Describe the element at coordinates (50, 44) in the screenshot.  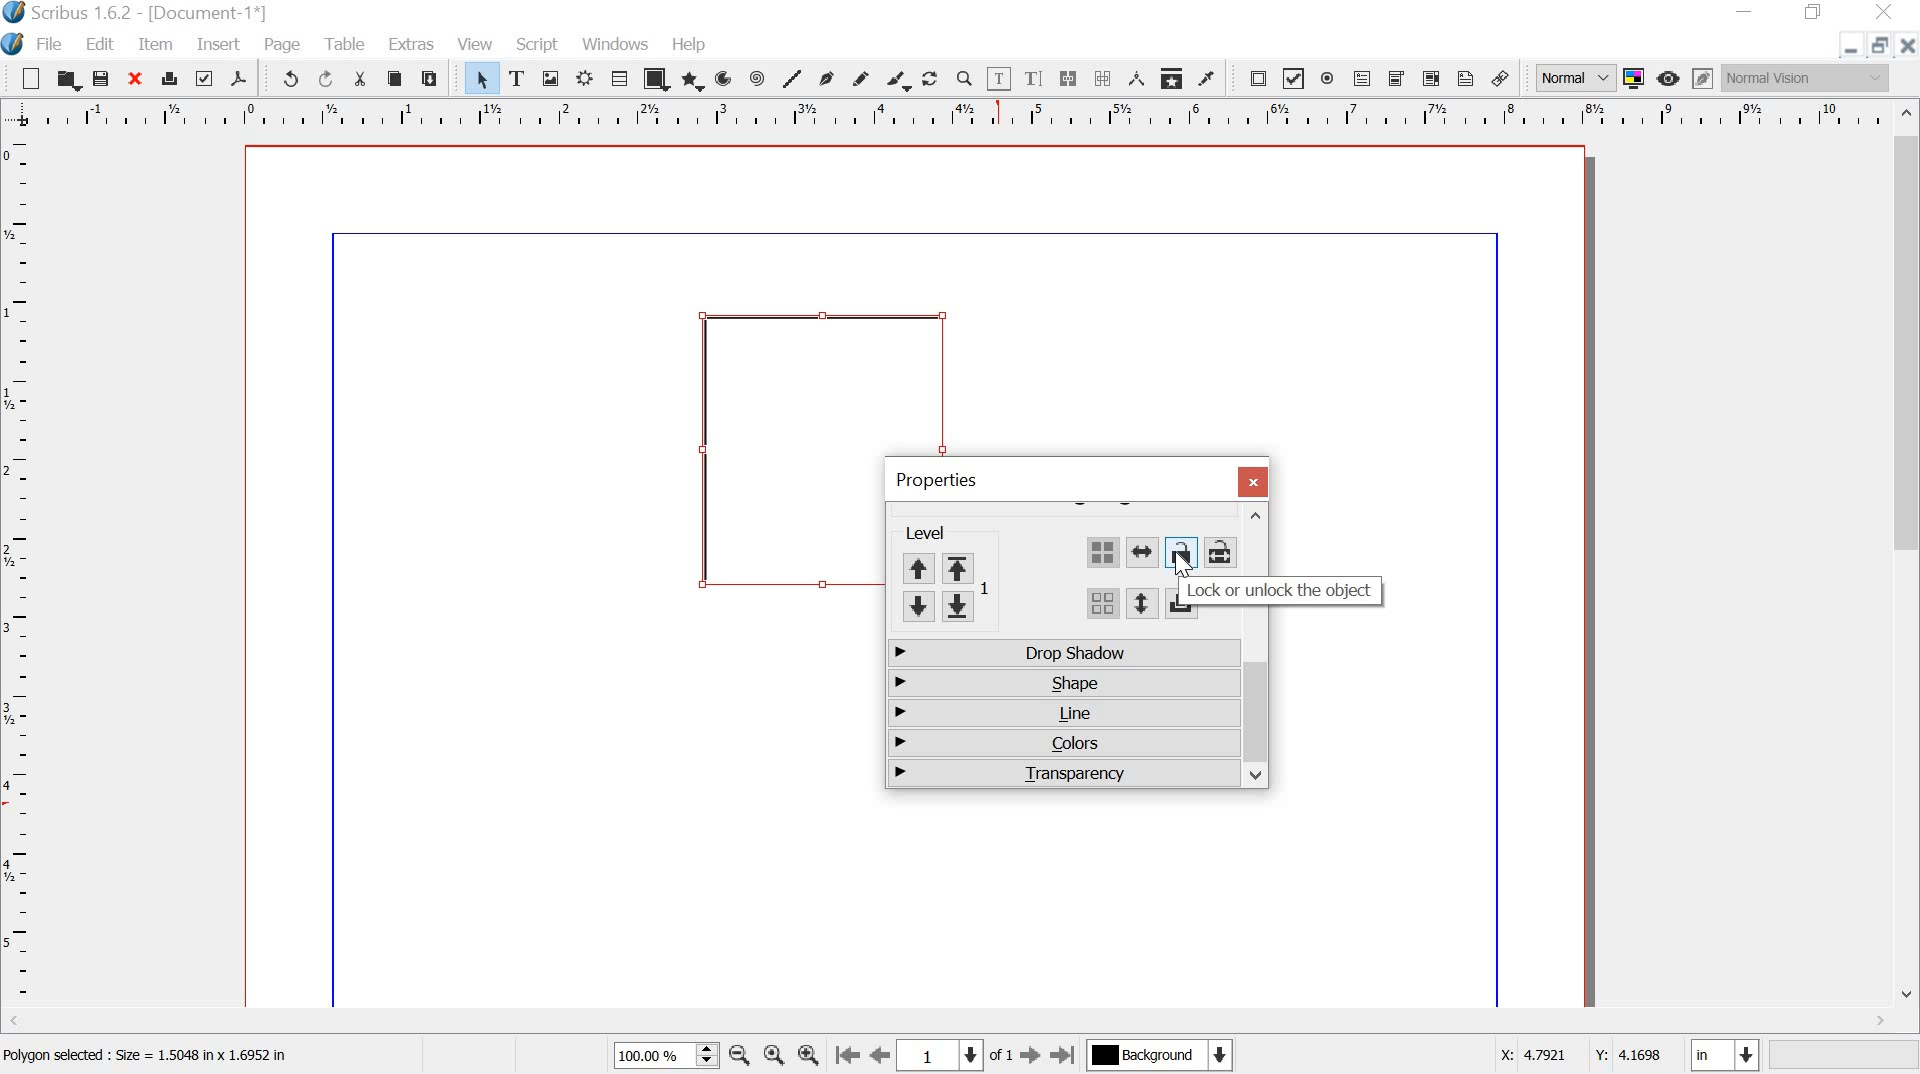
I see `file` at that location.